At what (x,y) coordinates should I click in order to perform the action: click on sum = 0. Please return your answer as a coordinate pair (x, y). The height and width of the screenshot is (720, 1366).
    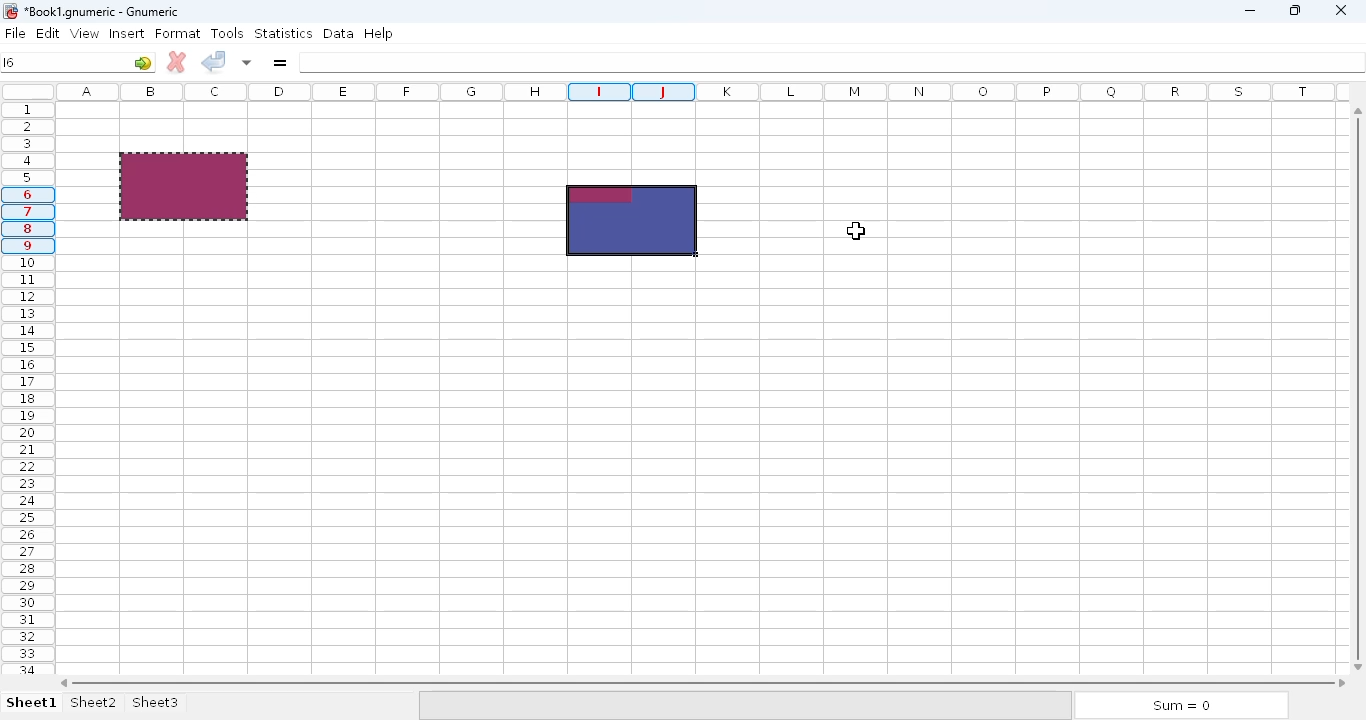
    Looking at the image, I should click on (1179, 706).